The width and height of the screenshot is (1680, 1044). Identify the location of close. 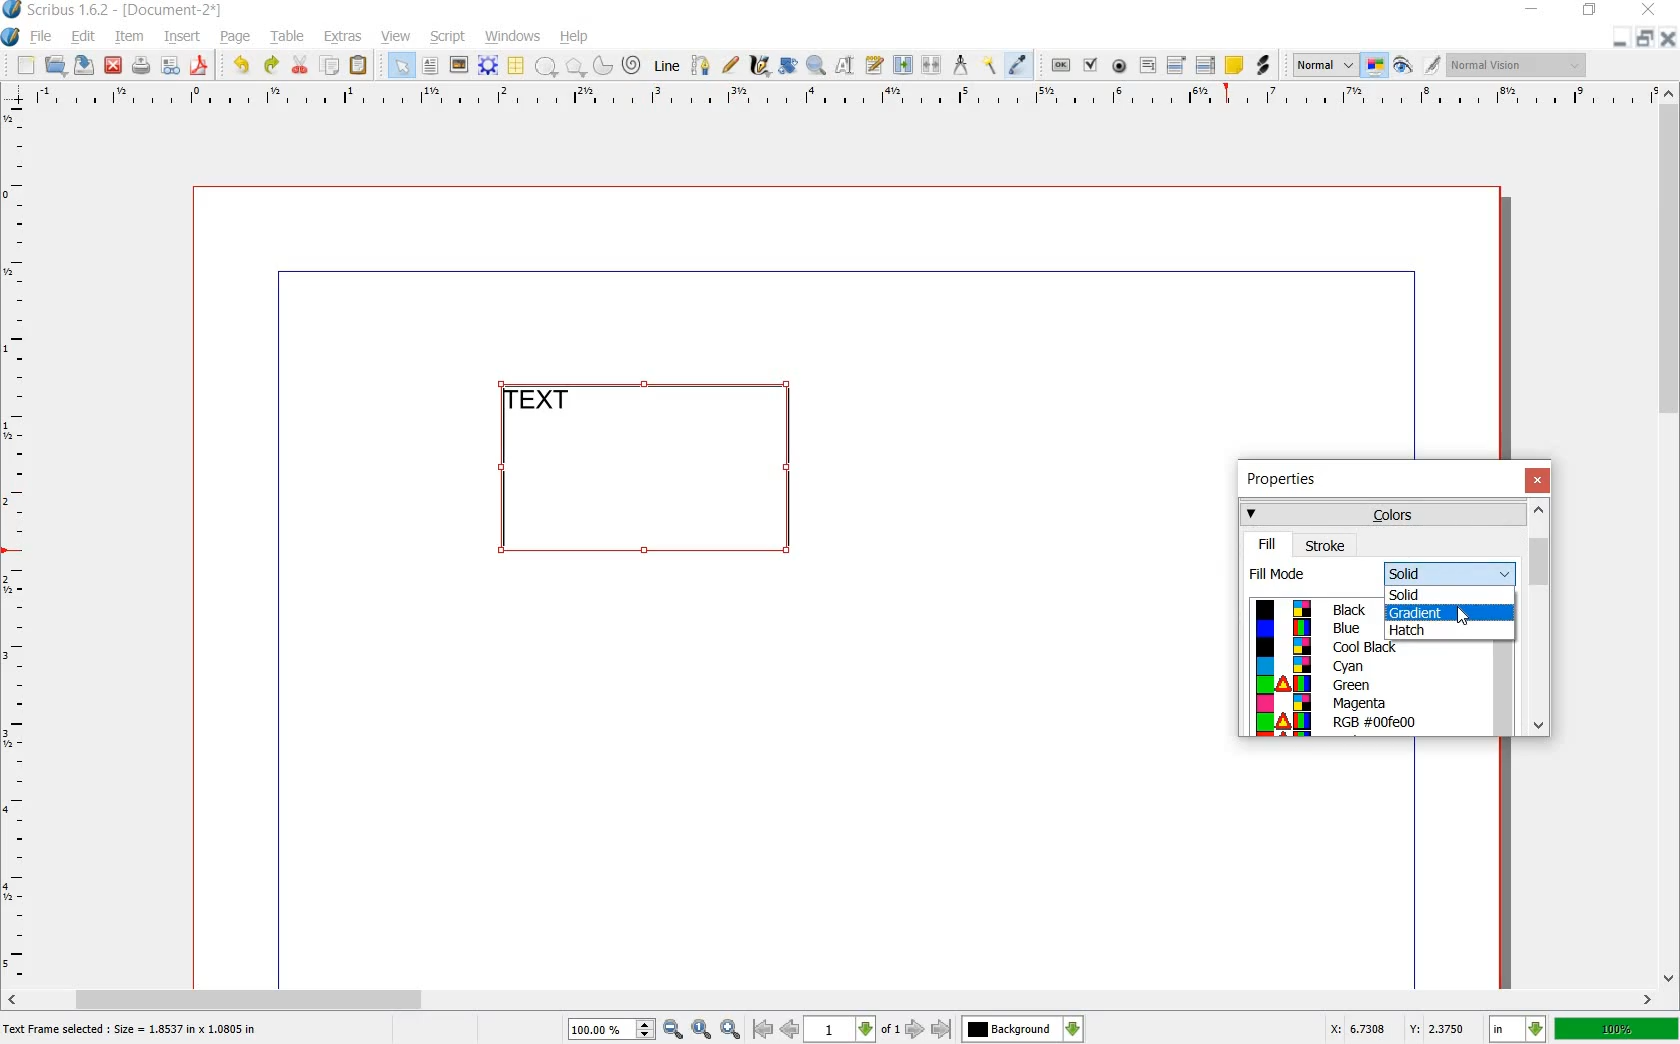
(1652, 9).